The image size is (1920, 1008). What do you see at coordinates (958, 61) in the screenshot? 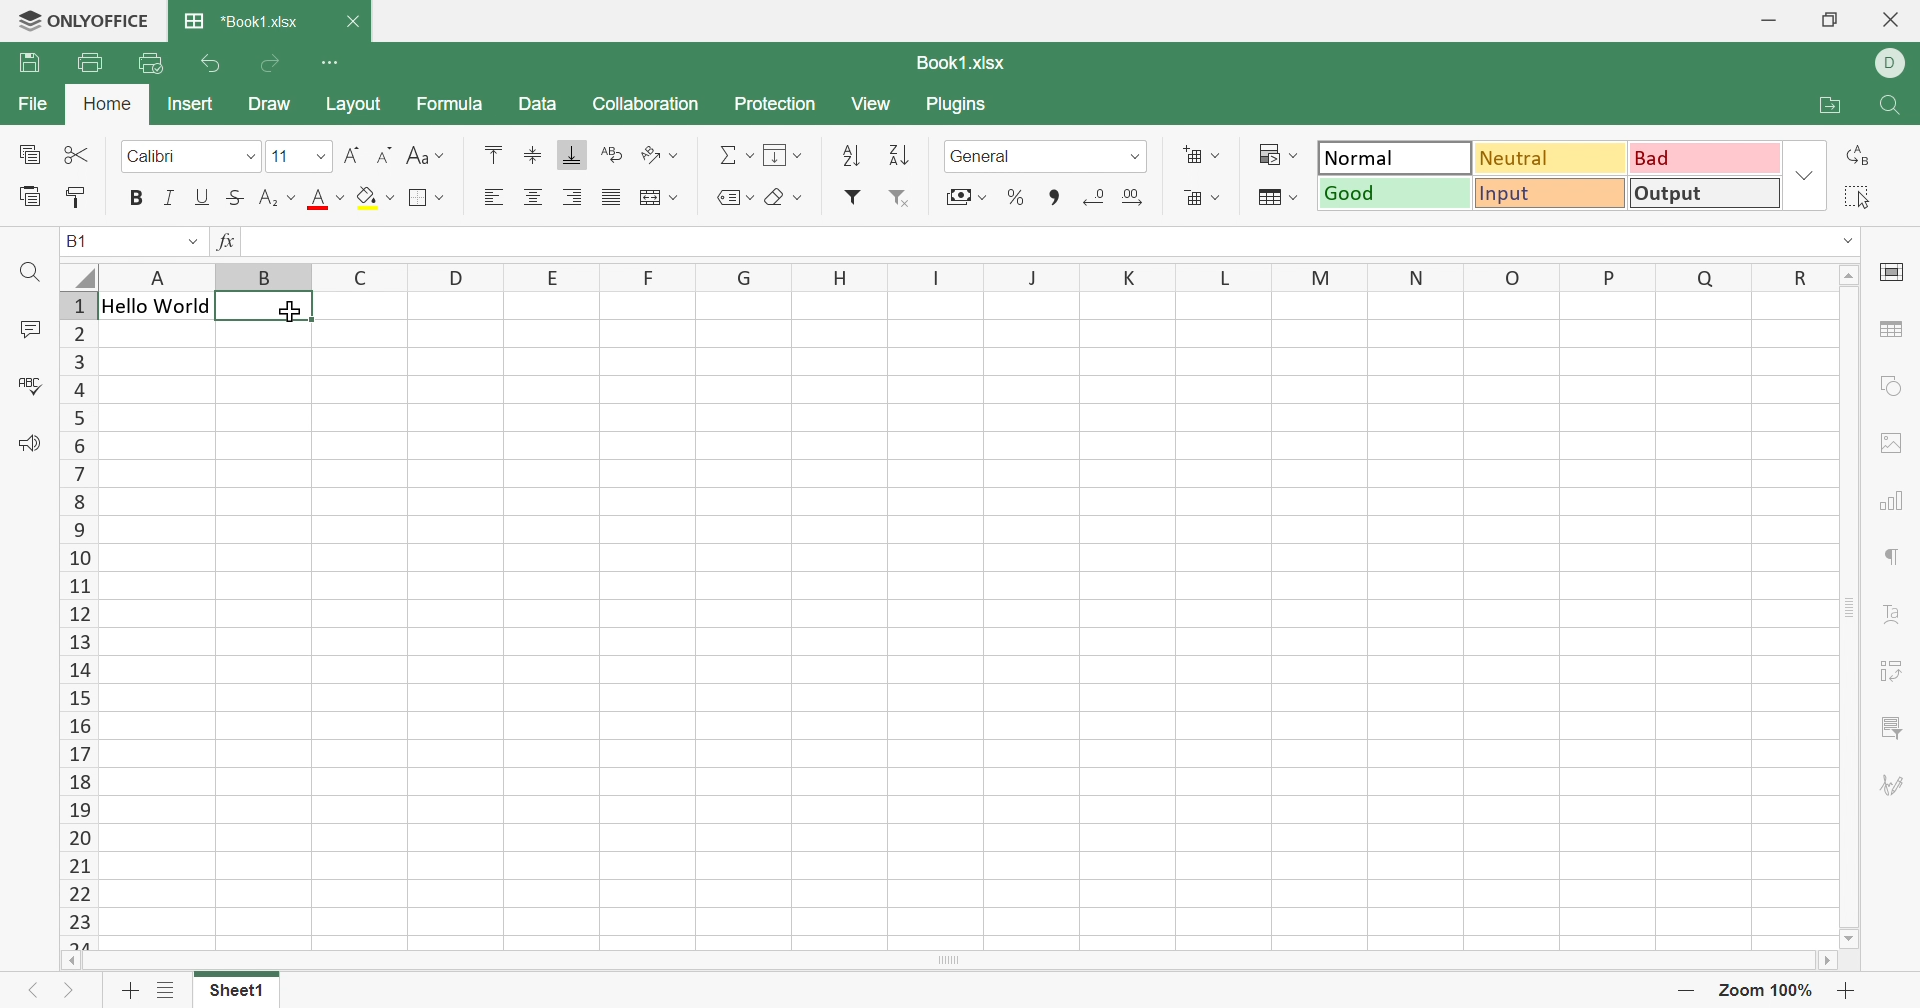
I see `Book1.xlsx` at bounding box center [958, 61].